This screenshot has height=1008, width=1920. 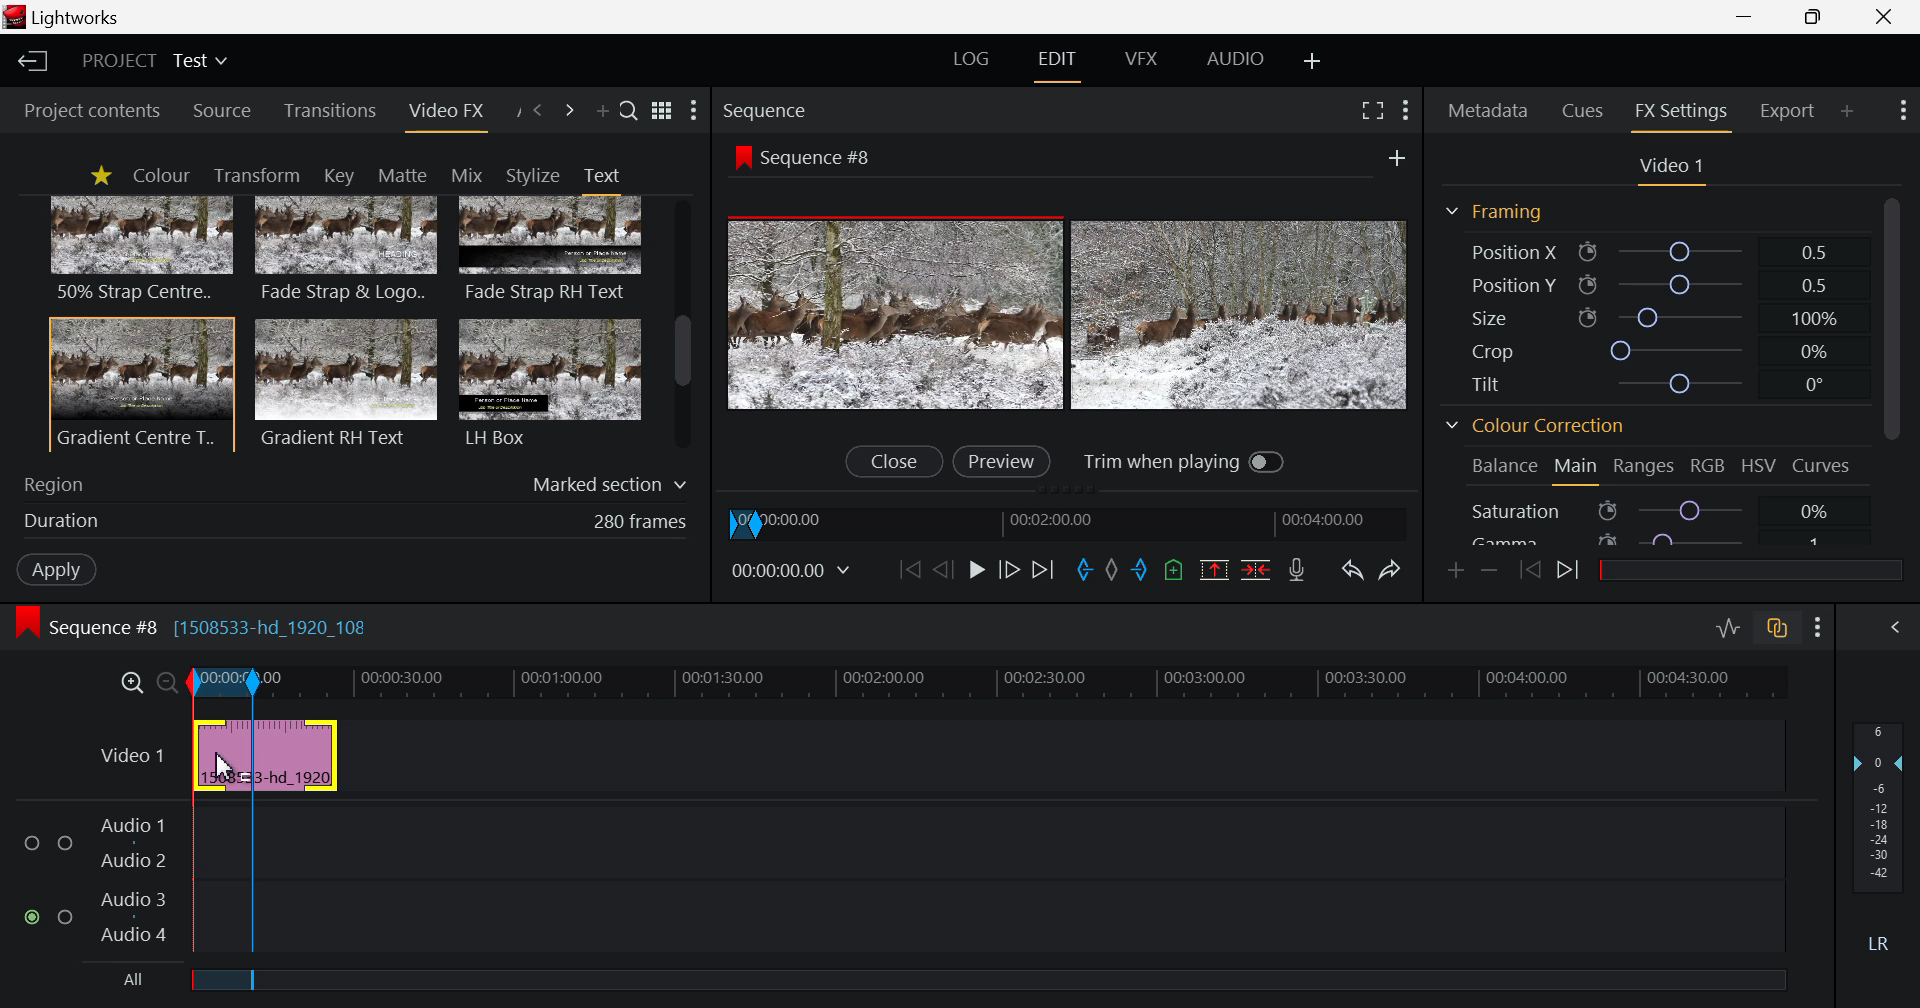 What do you see at coordinates (569, 111) in the screenshot?
I see `Next Panel` at bounding box center [569, 111].